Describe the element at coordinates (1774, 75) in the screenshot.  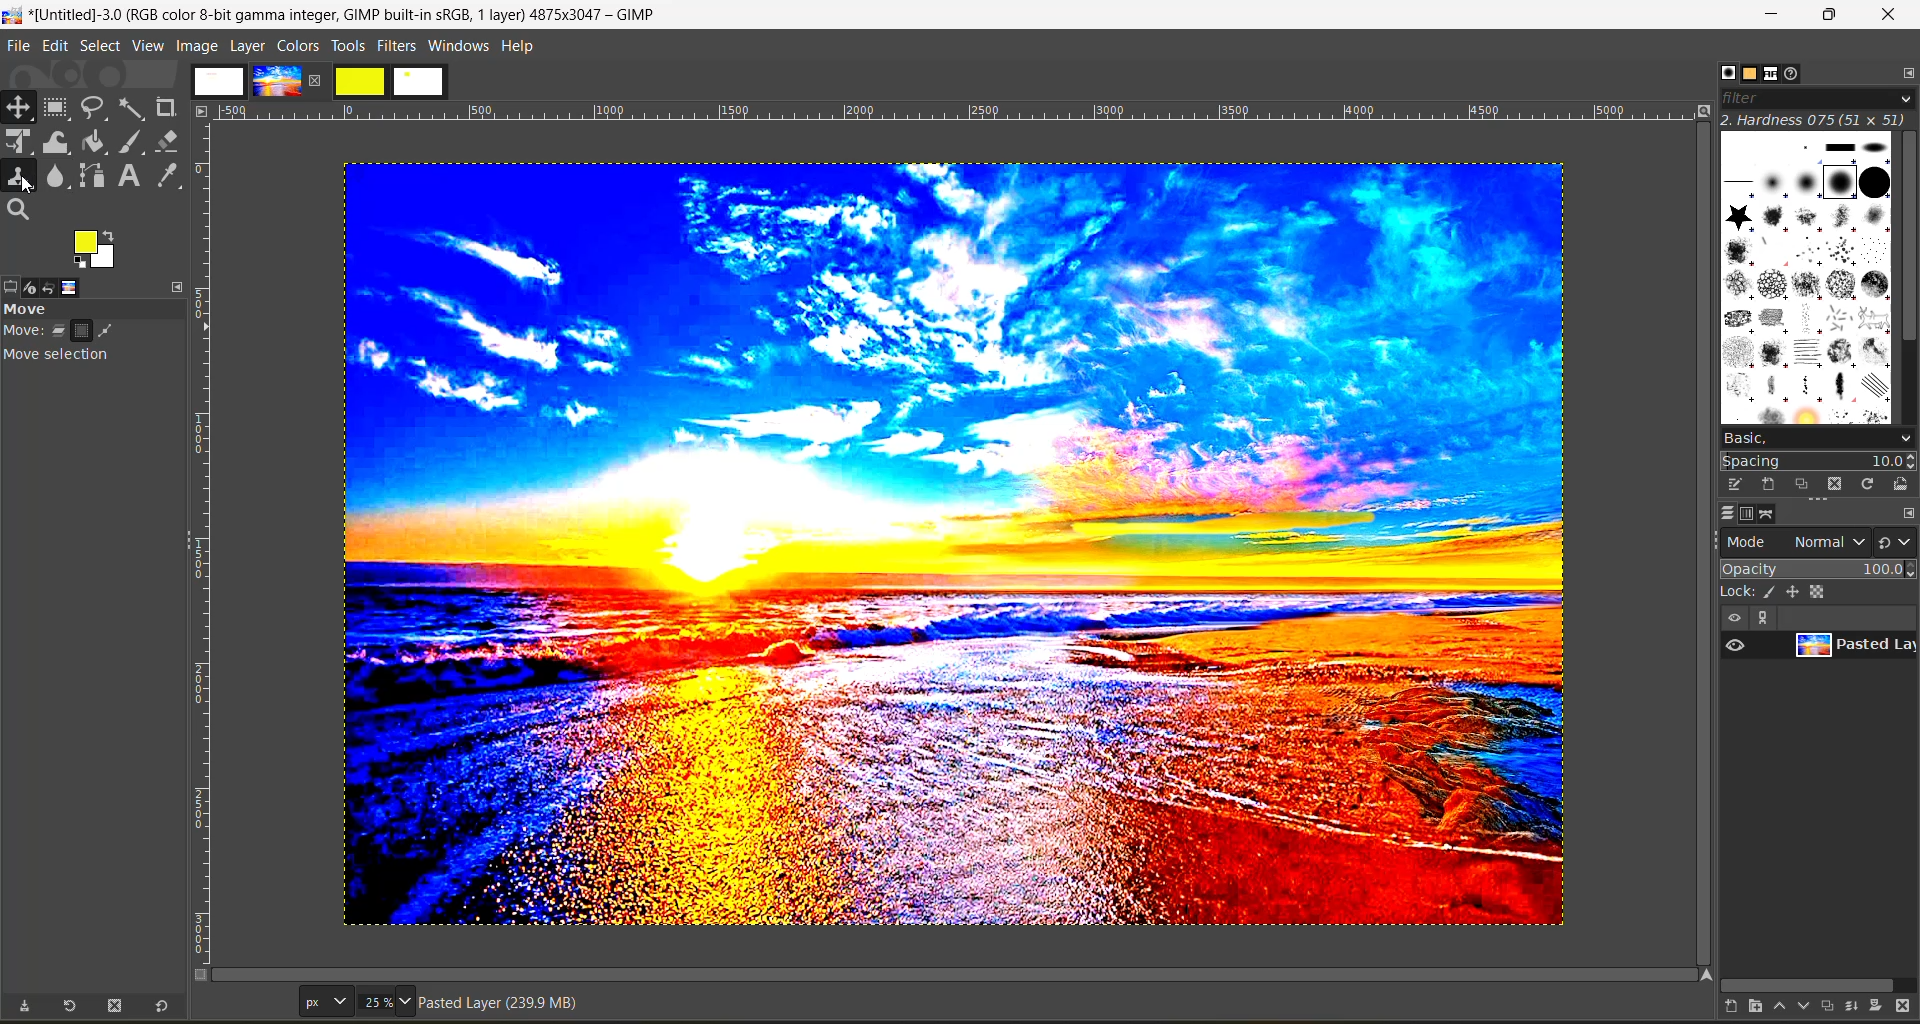
I see `fonts` at that location.